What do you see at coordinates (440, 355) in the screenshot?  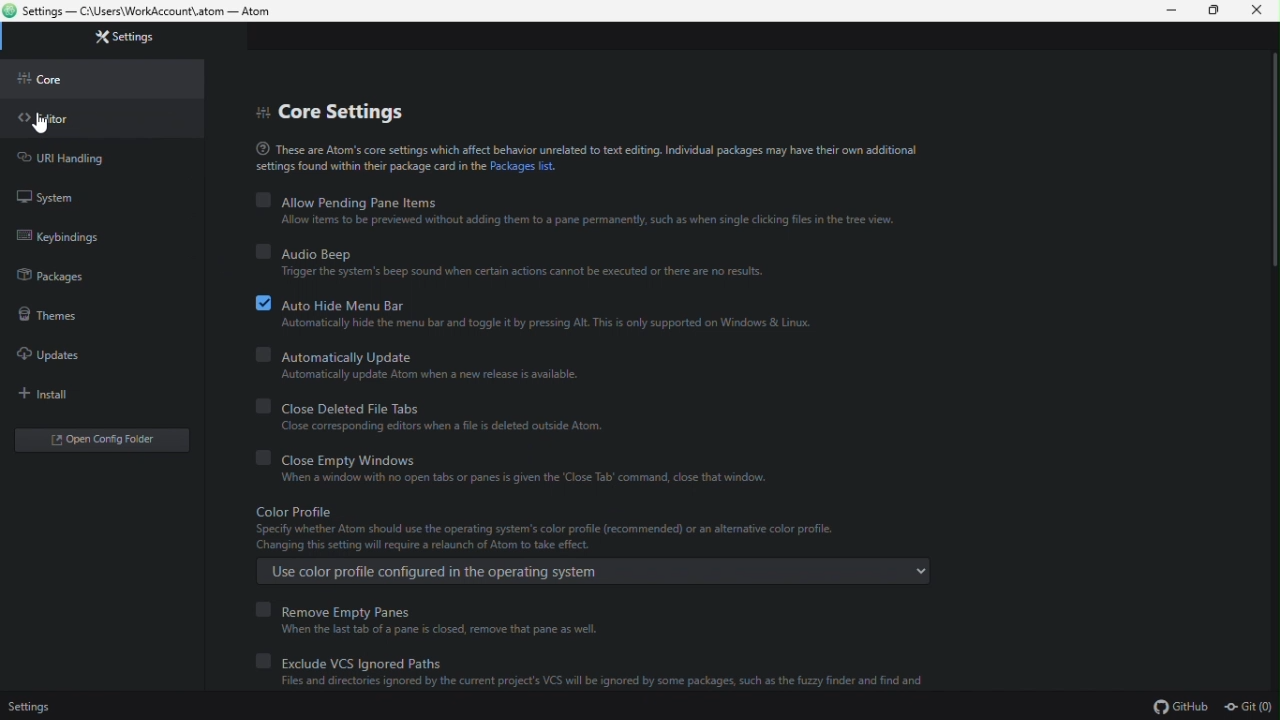 I see `automatically update` at bounding box center [440, 355].